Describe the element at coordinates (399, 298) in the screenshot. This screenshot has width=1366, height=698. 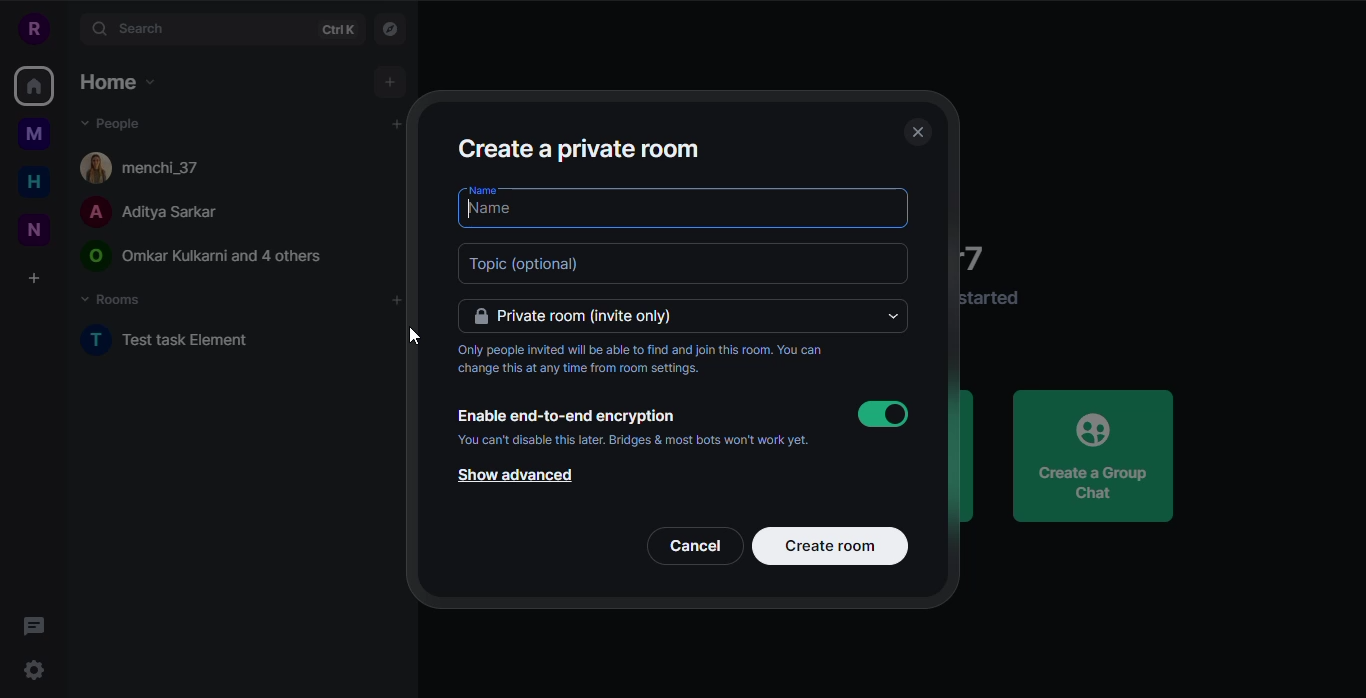
I see `add` at that location.